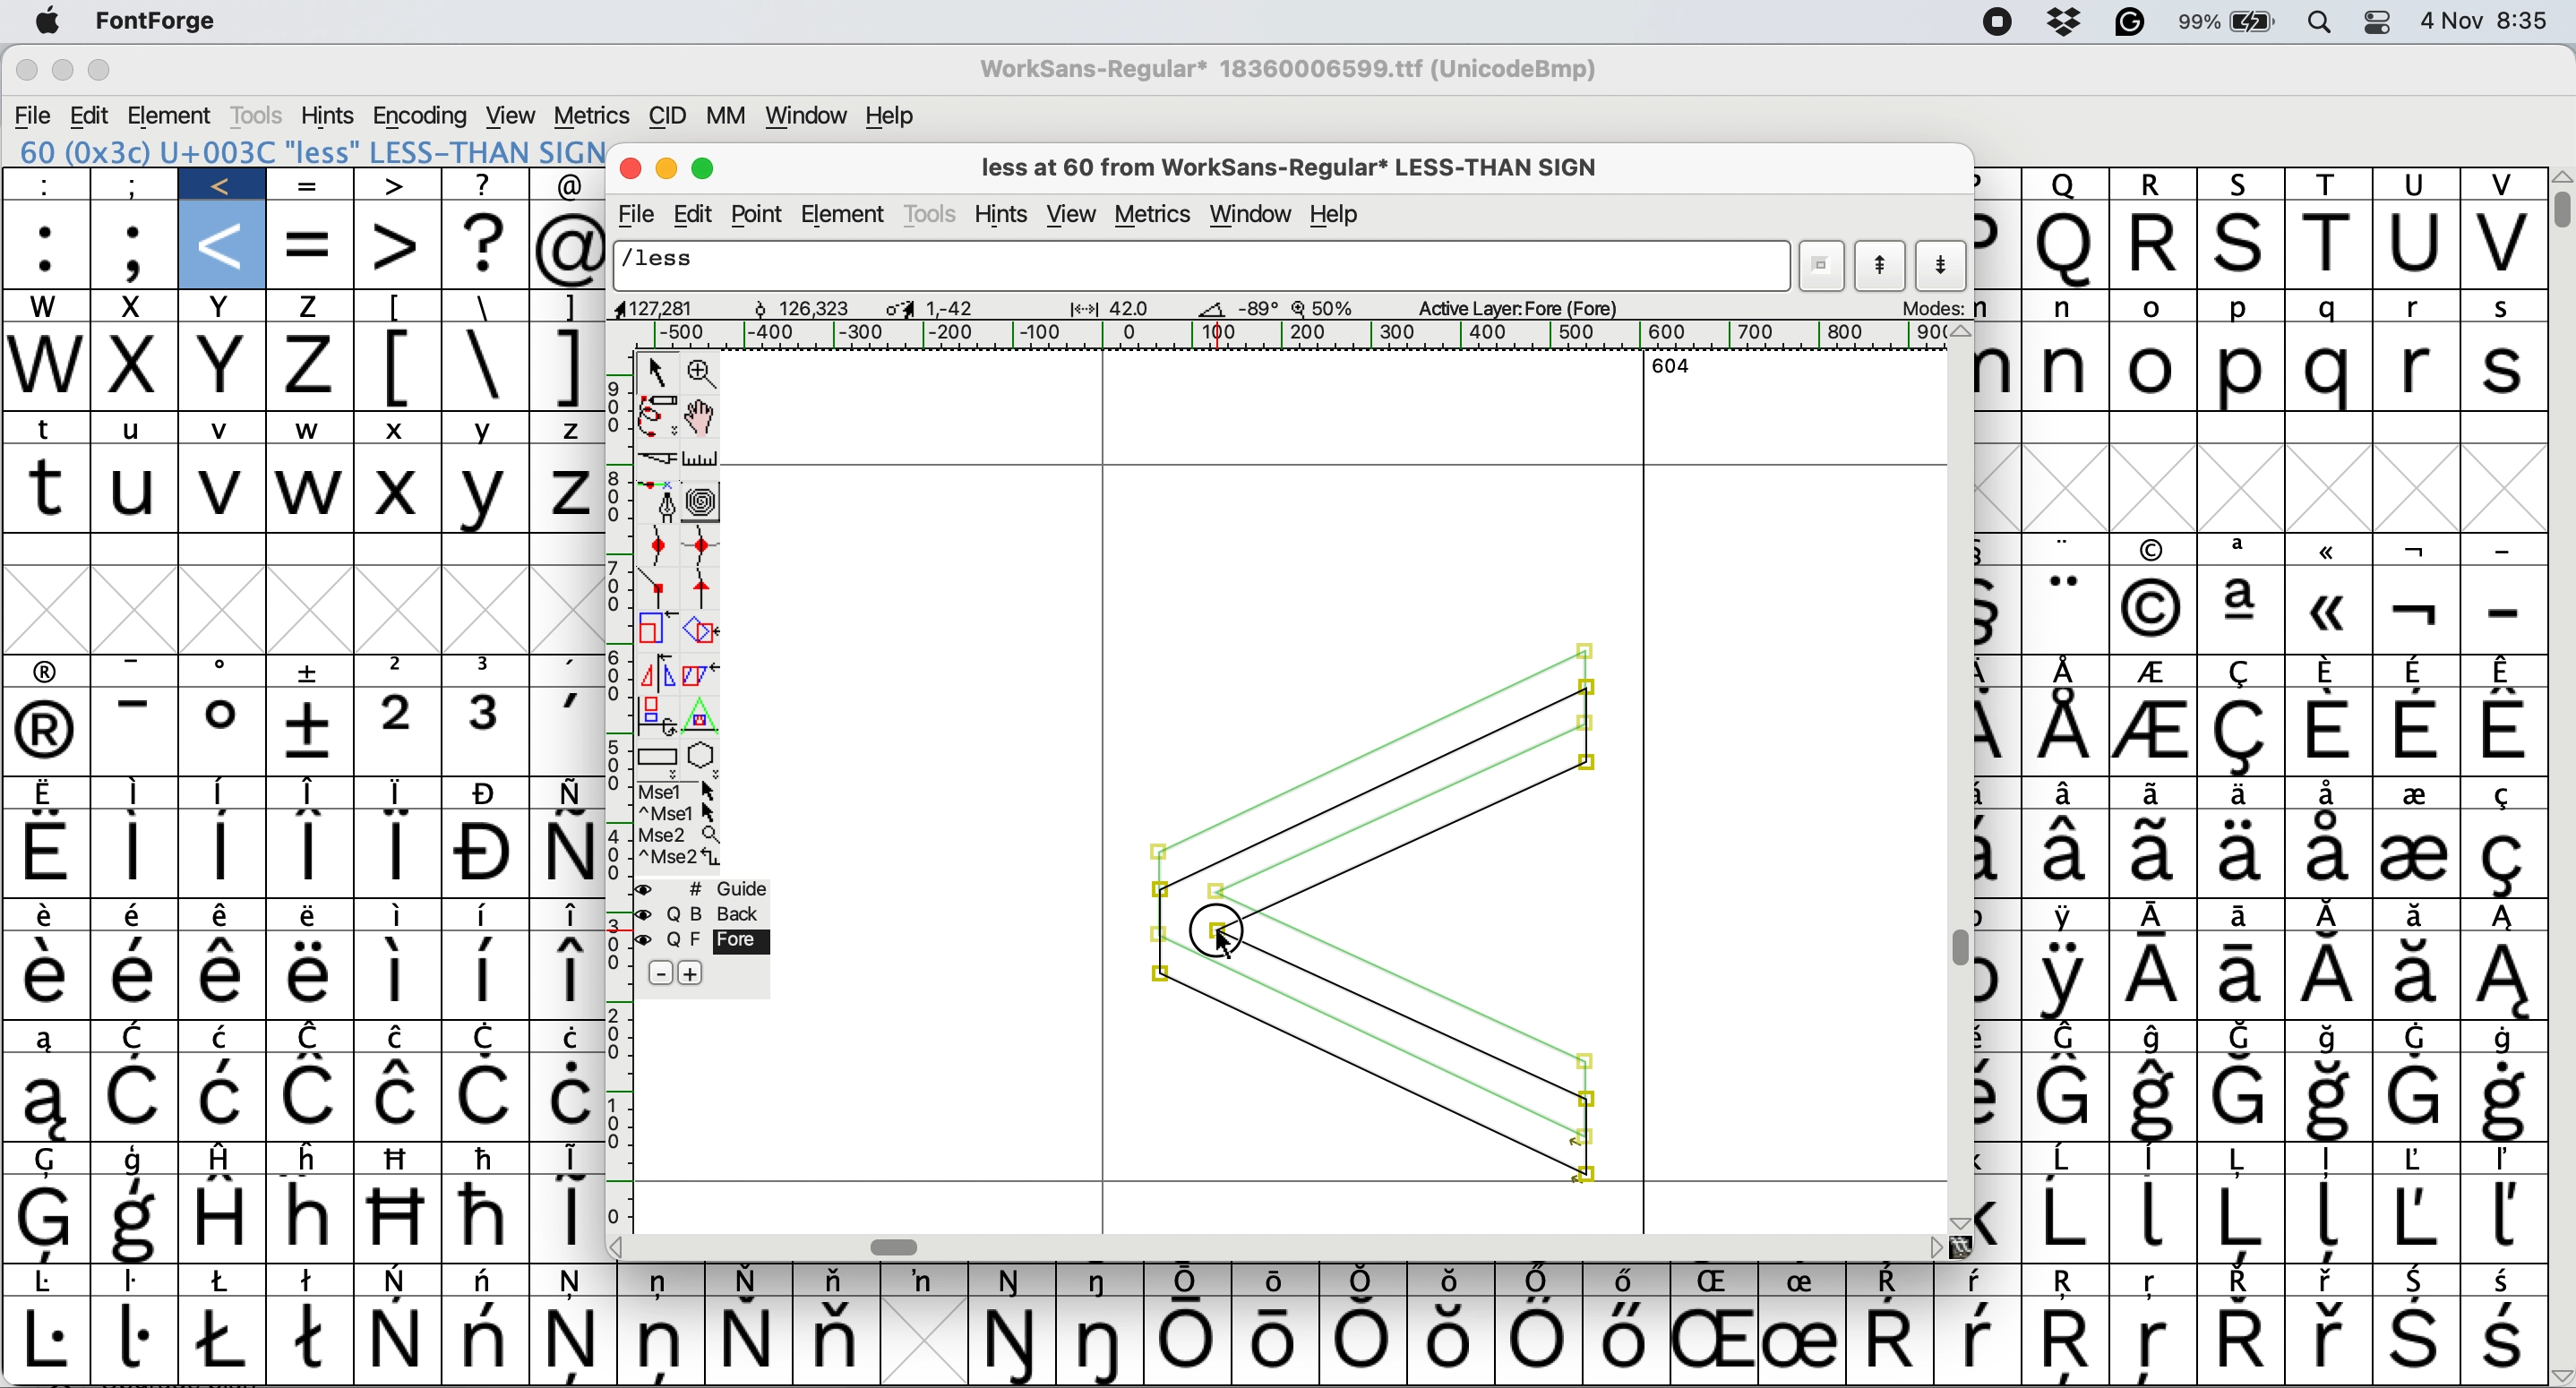 This screenshot has height=1388, width=2576. Describe the element at coordinates (1293, 69) in the screenshot. I see `WorkSans-Regular* 18360006599.ttf (UnicodeBmp)` at that location.